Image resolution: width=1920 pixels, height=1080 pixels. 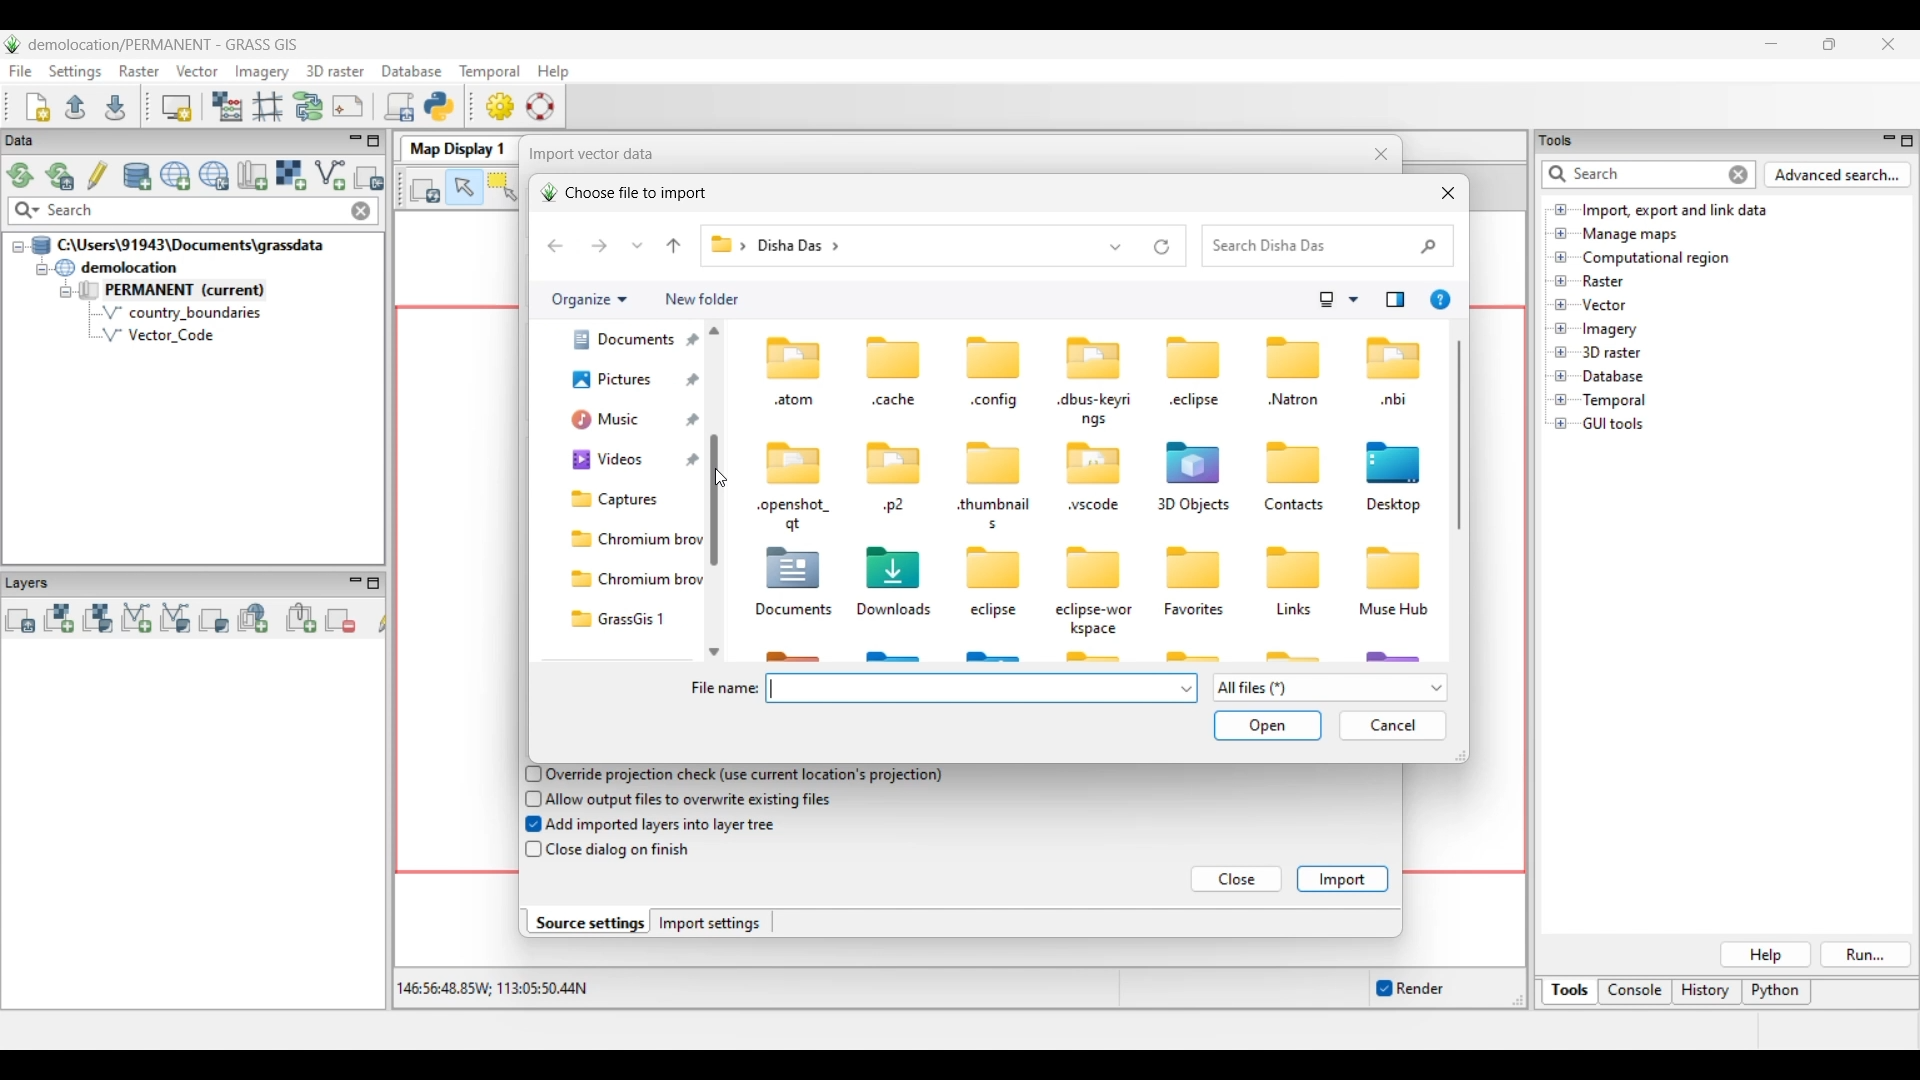 I want to click on Reload current GRASS mapset only, so click(x=60, y=176).